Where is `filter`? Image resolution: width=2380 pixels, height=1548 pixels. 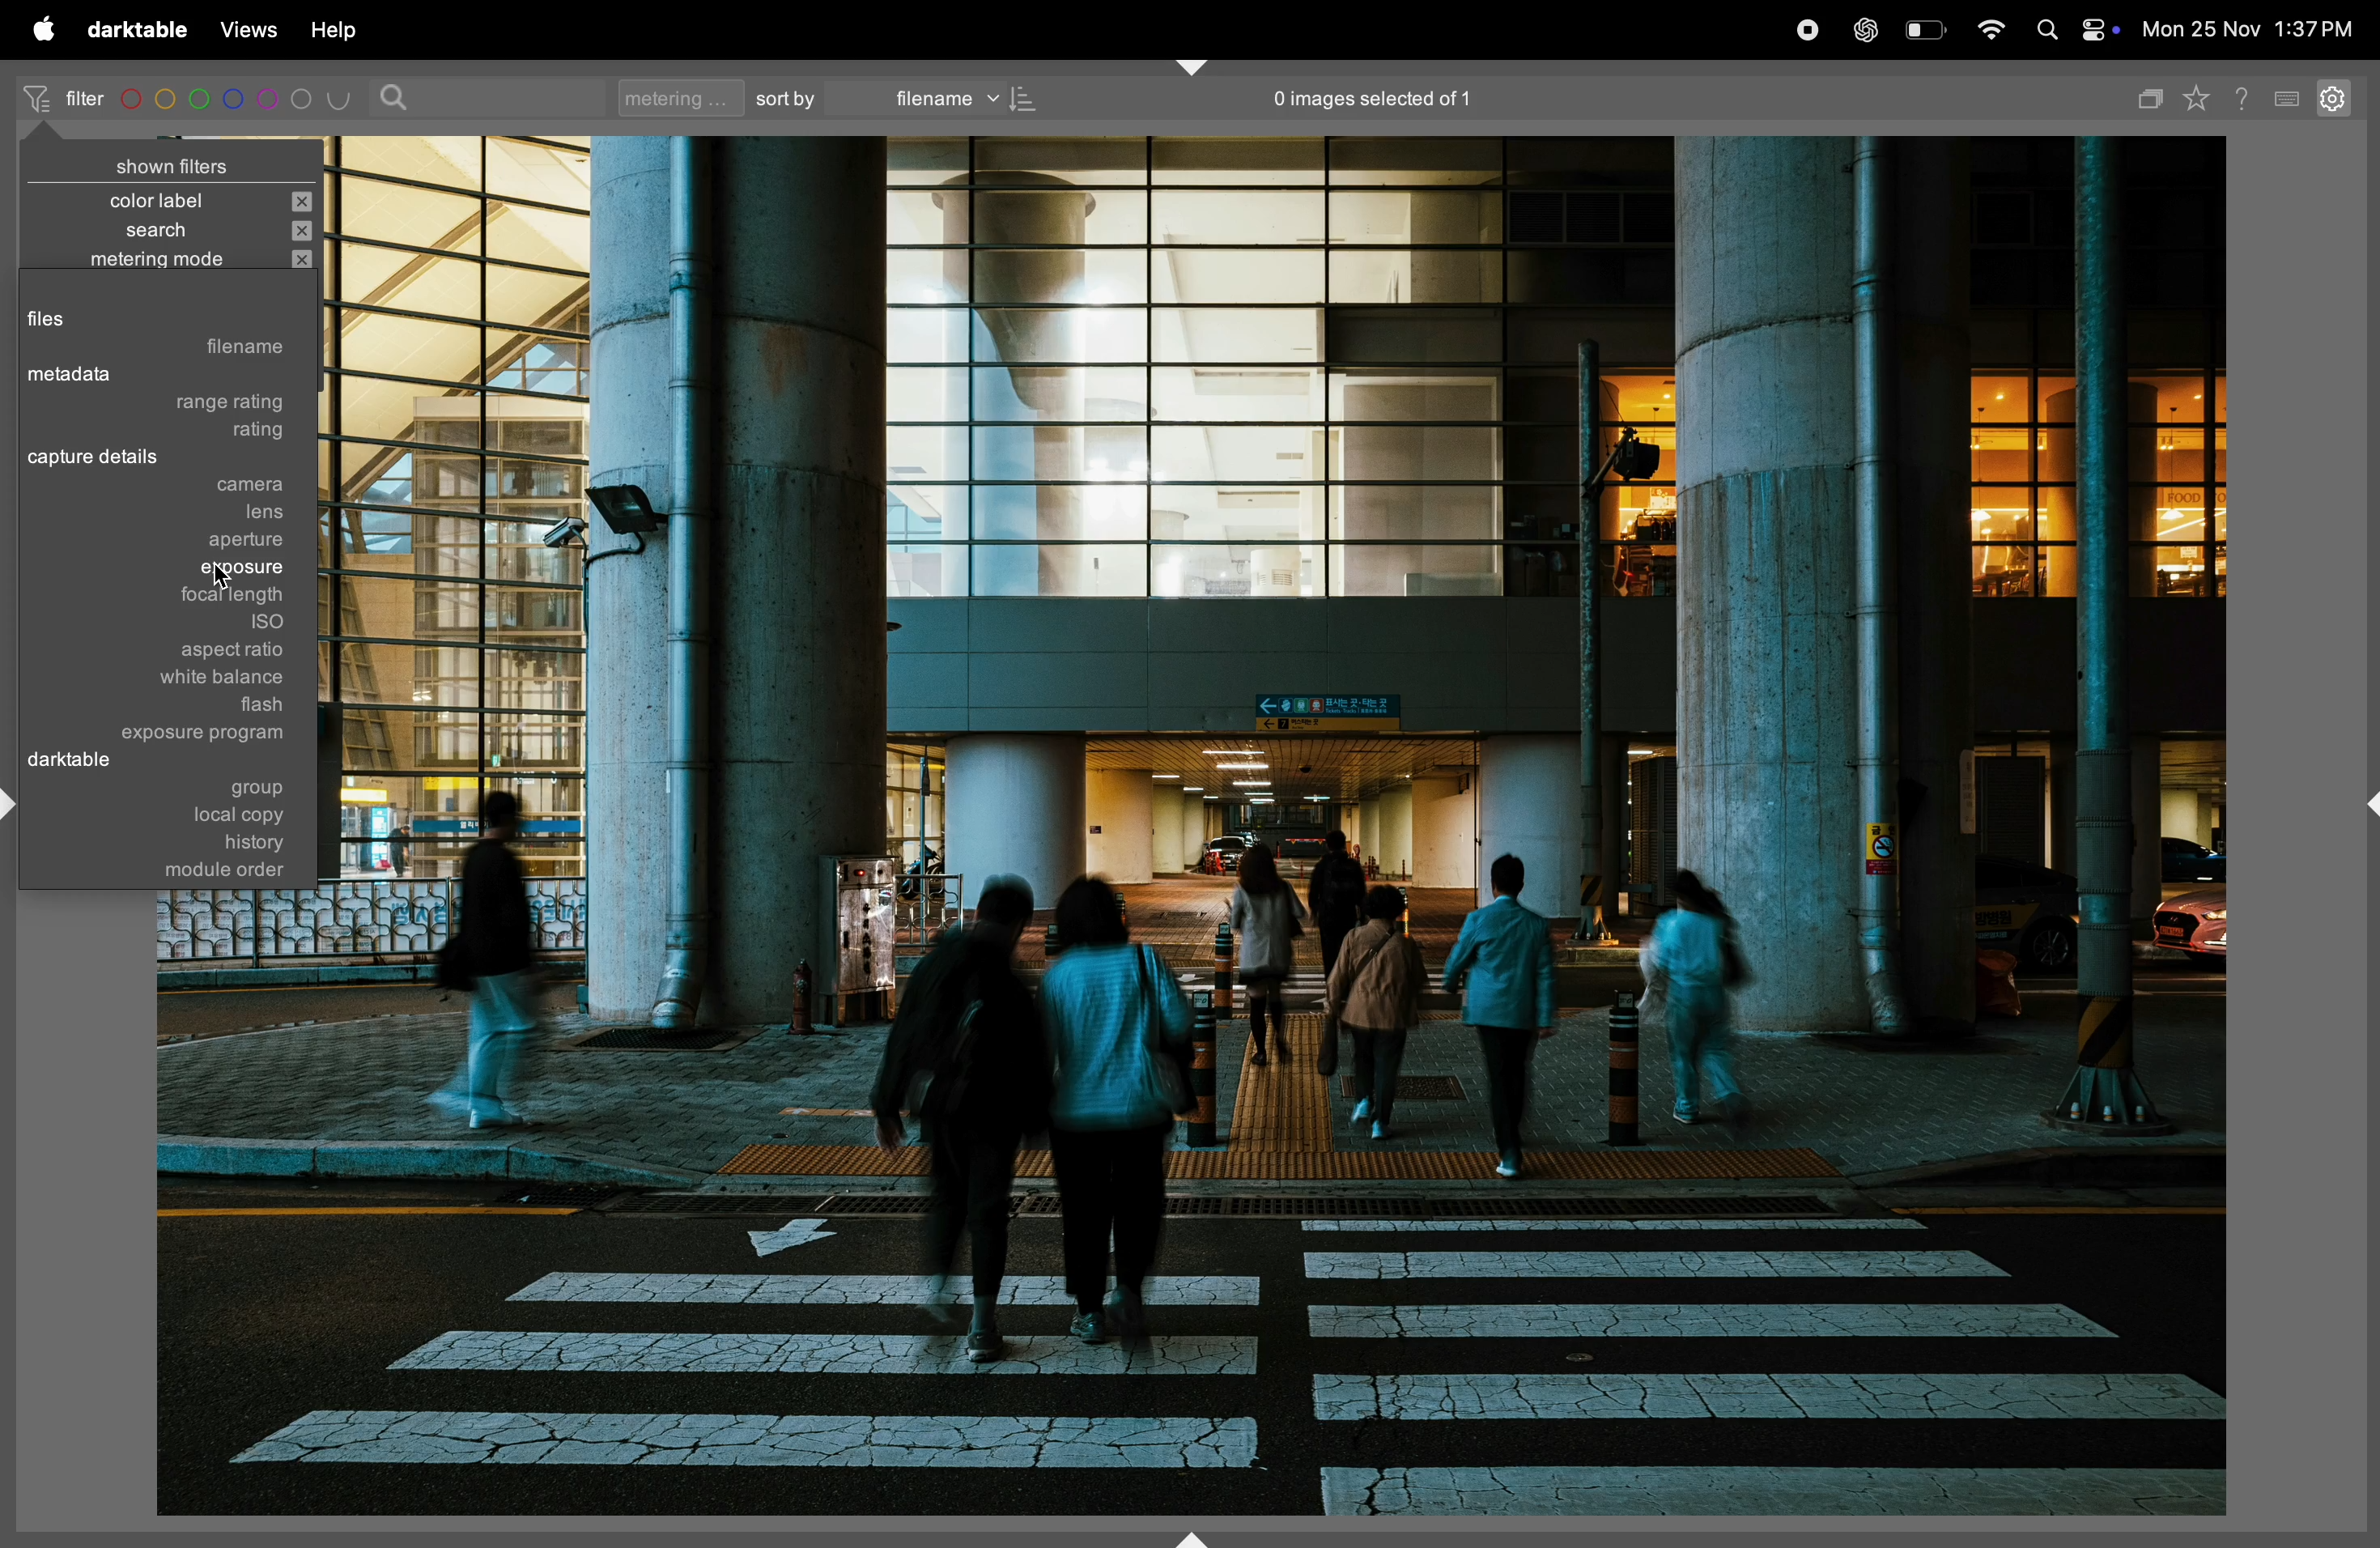 filter is located at coordinates (63, 98).